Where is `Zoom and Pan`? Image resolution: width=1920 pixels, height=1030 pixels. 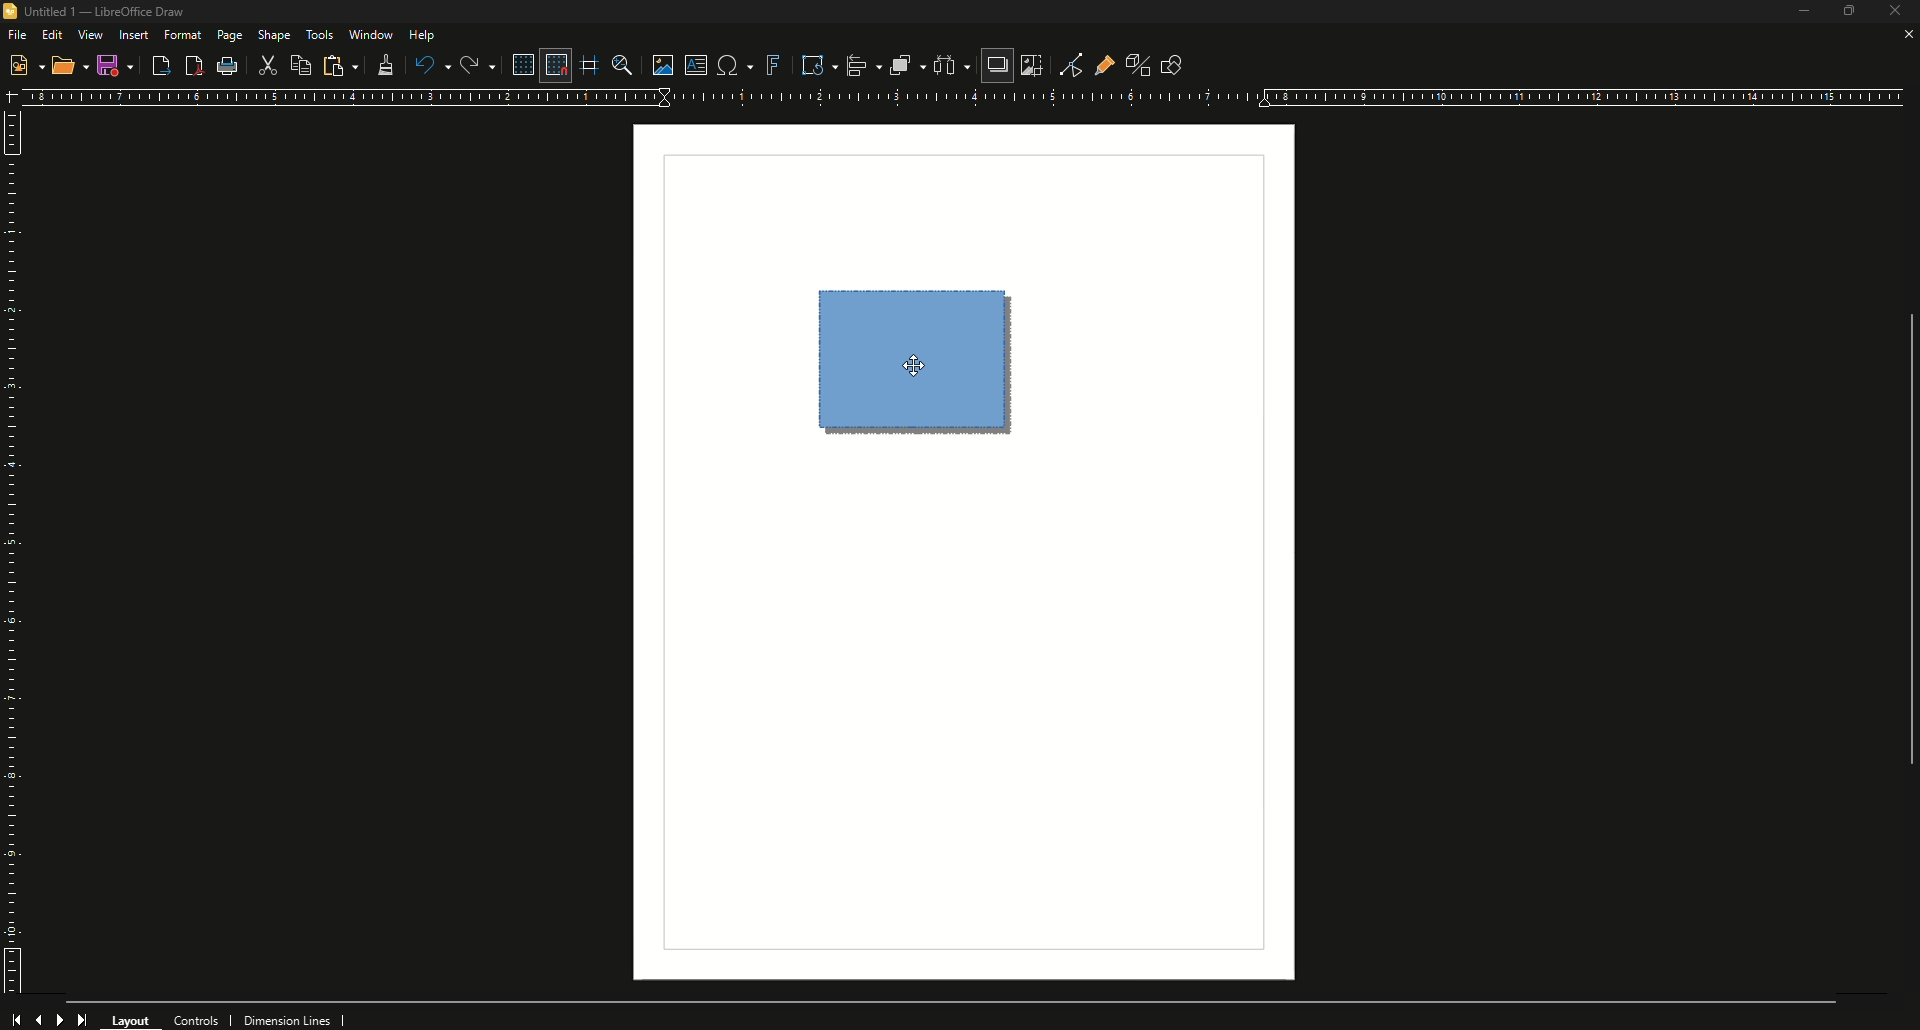 Zoom and Pan is located at coordinates (620, 64).